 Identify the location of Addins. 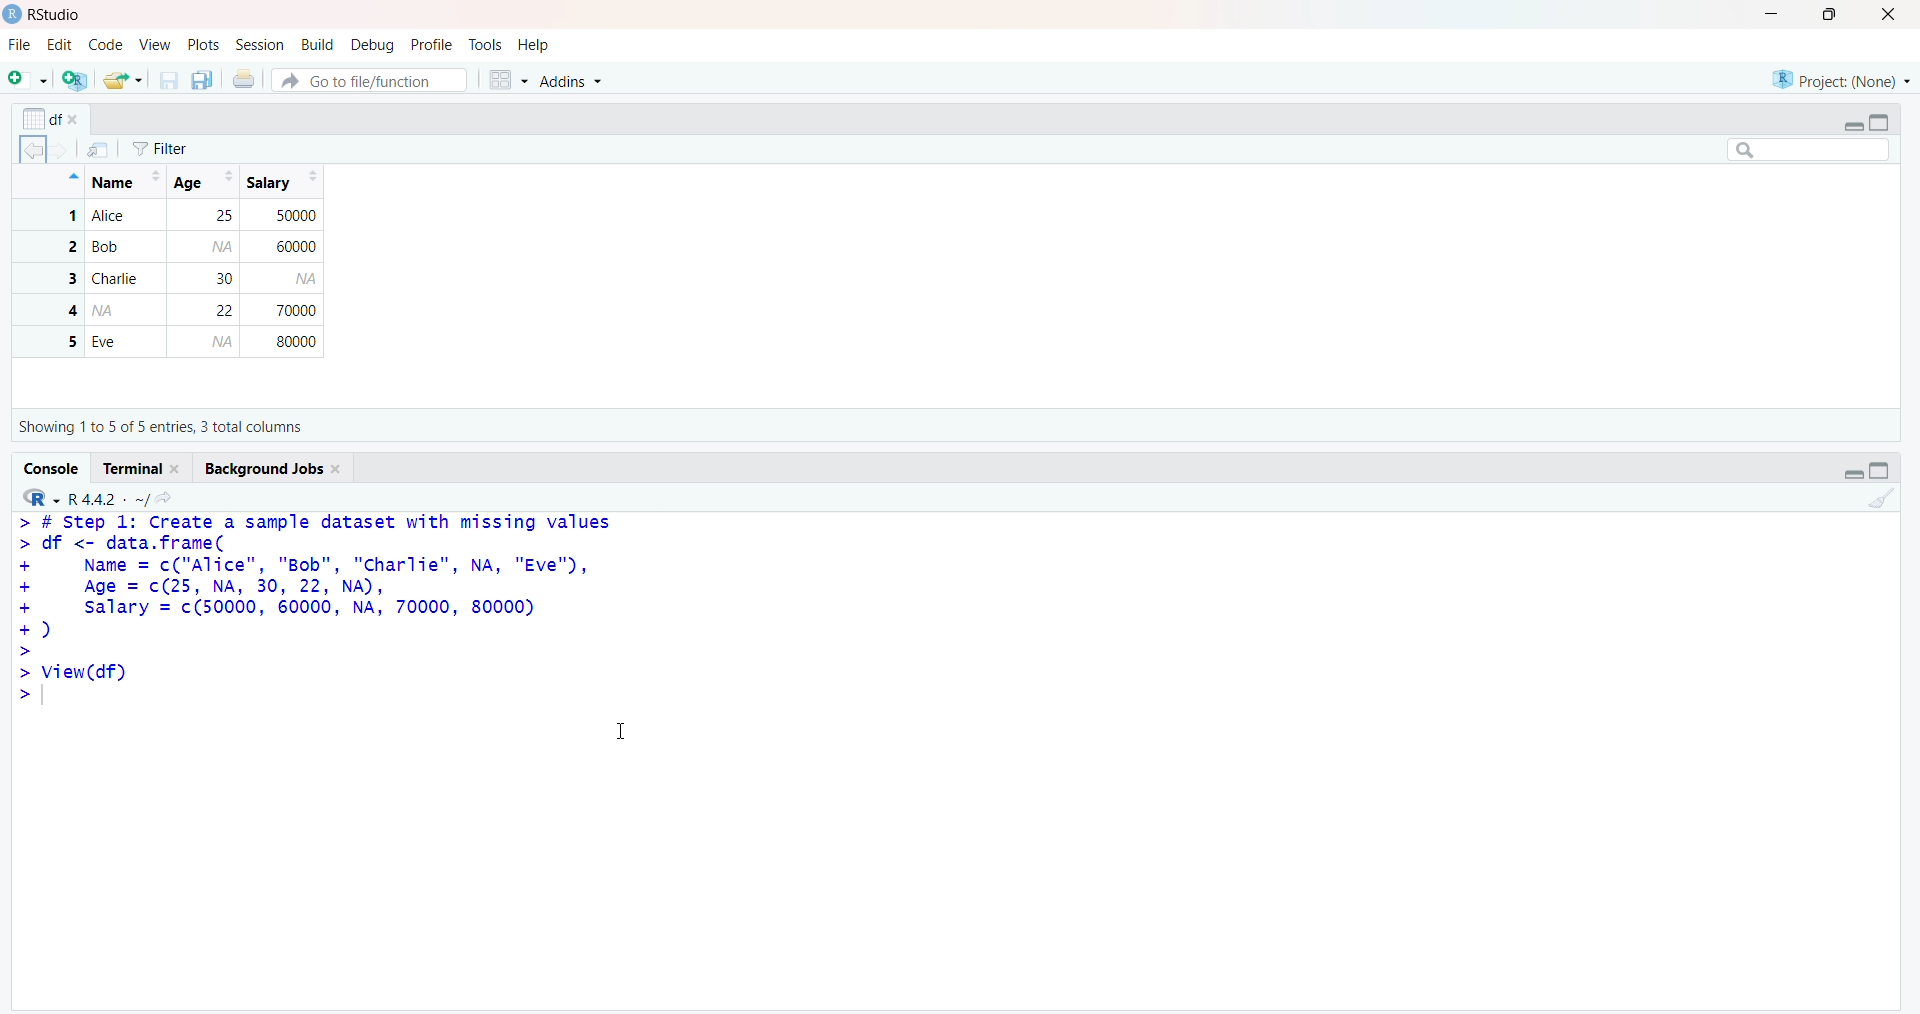
(582, 78).